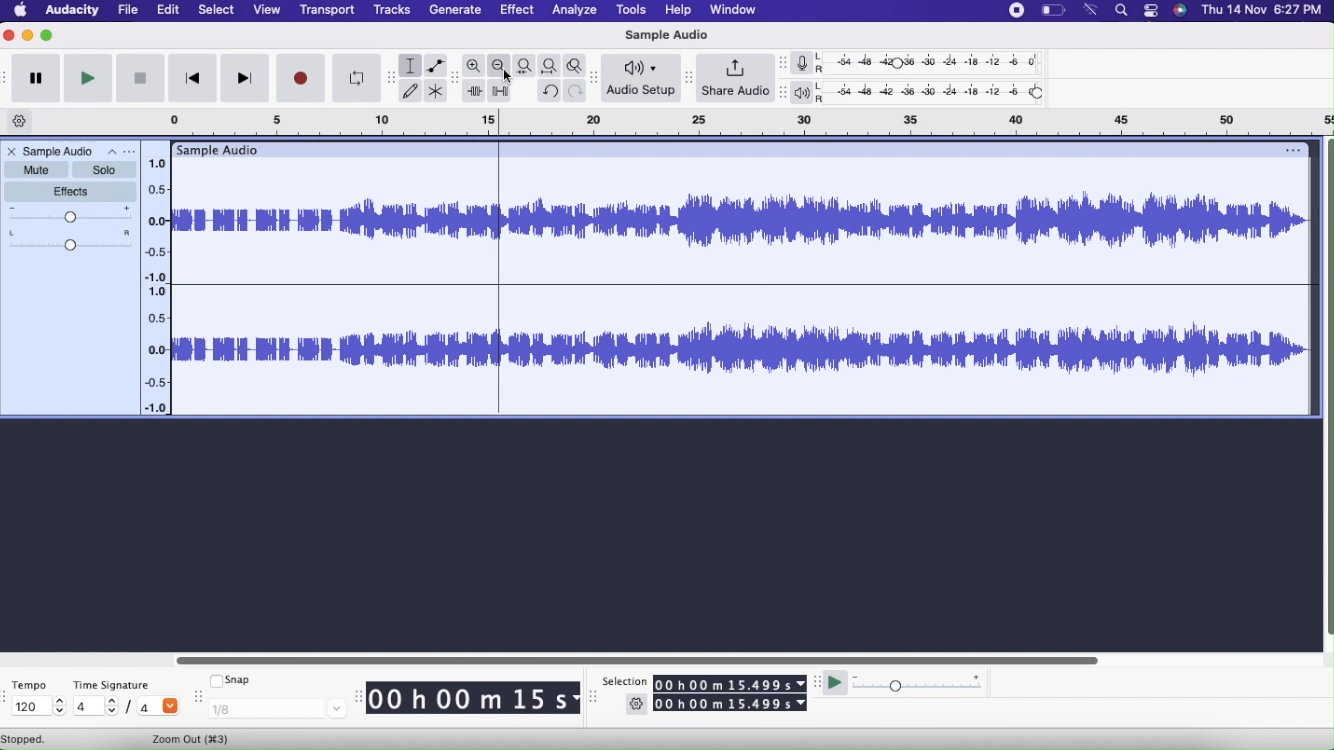  I want to click on Slider, so click(629, 657).